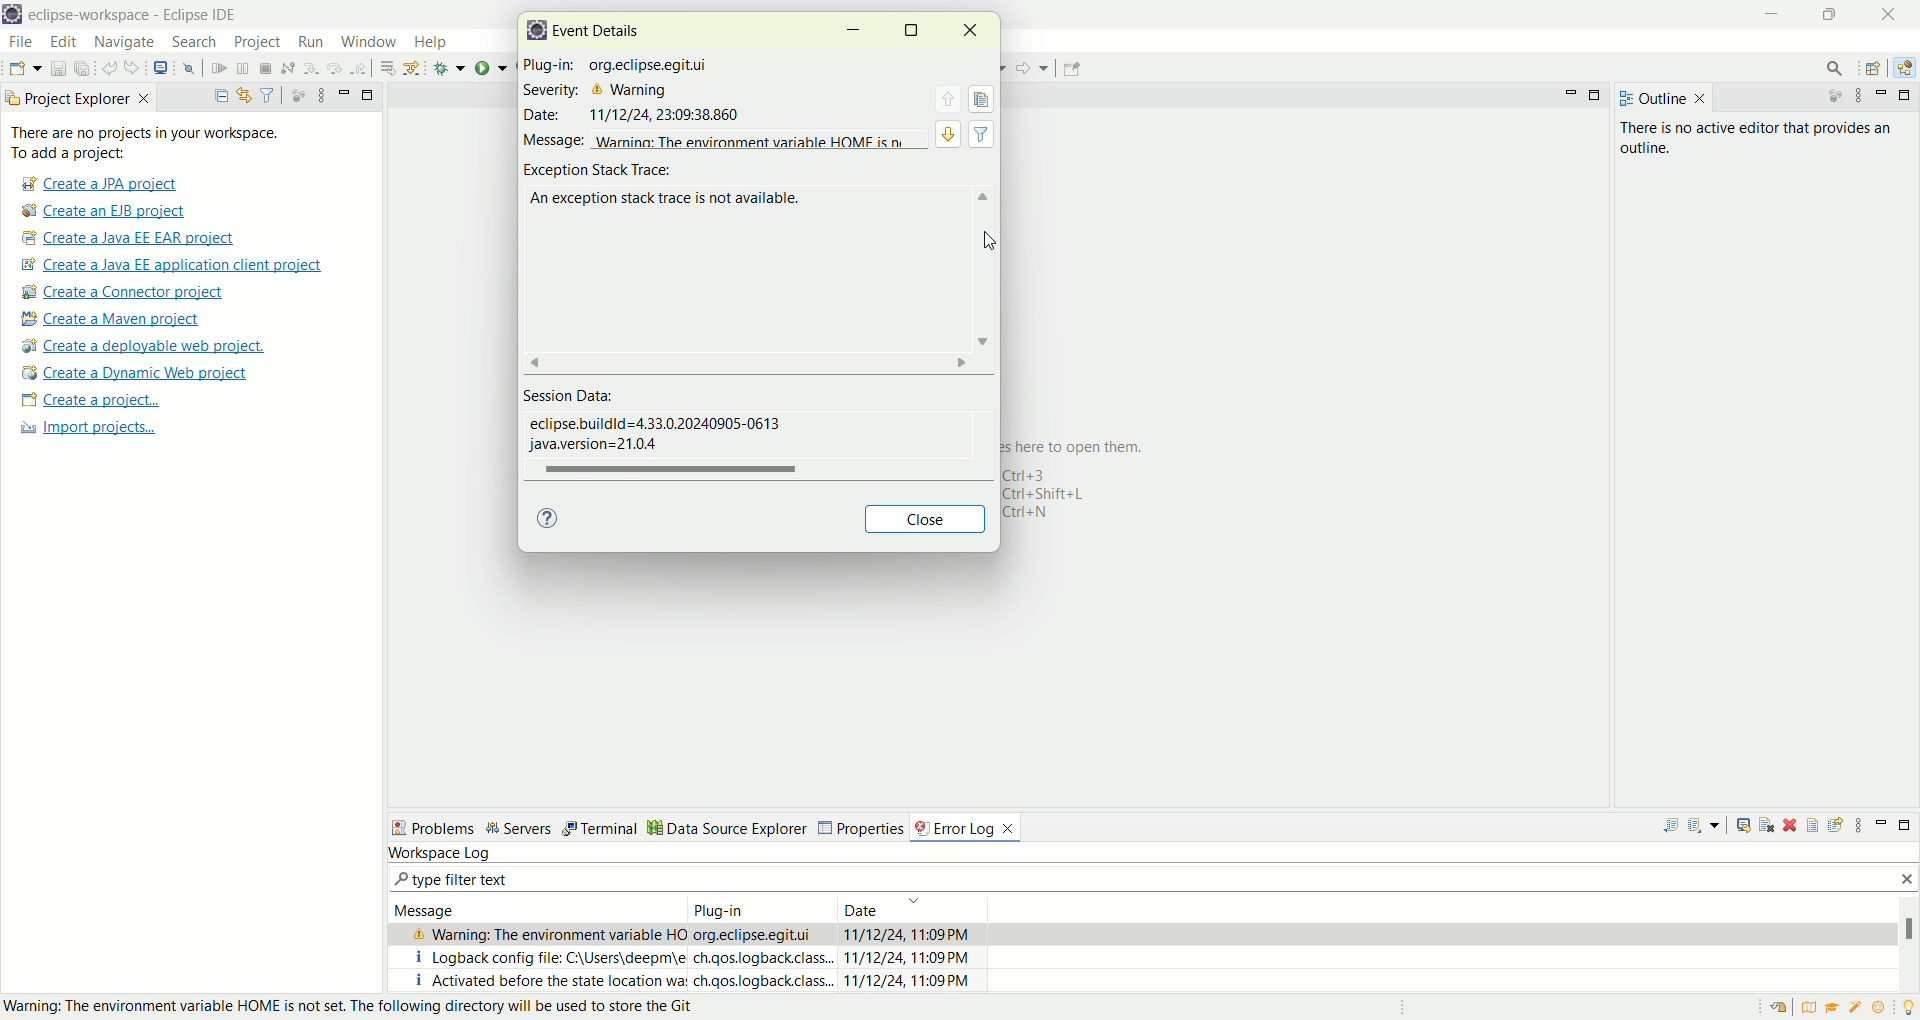  What do you see at coordinates (57, 68) in the screenshot?
I see `save` at bounding box center [57, 68].